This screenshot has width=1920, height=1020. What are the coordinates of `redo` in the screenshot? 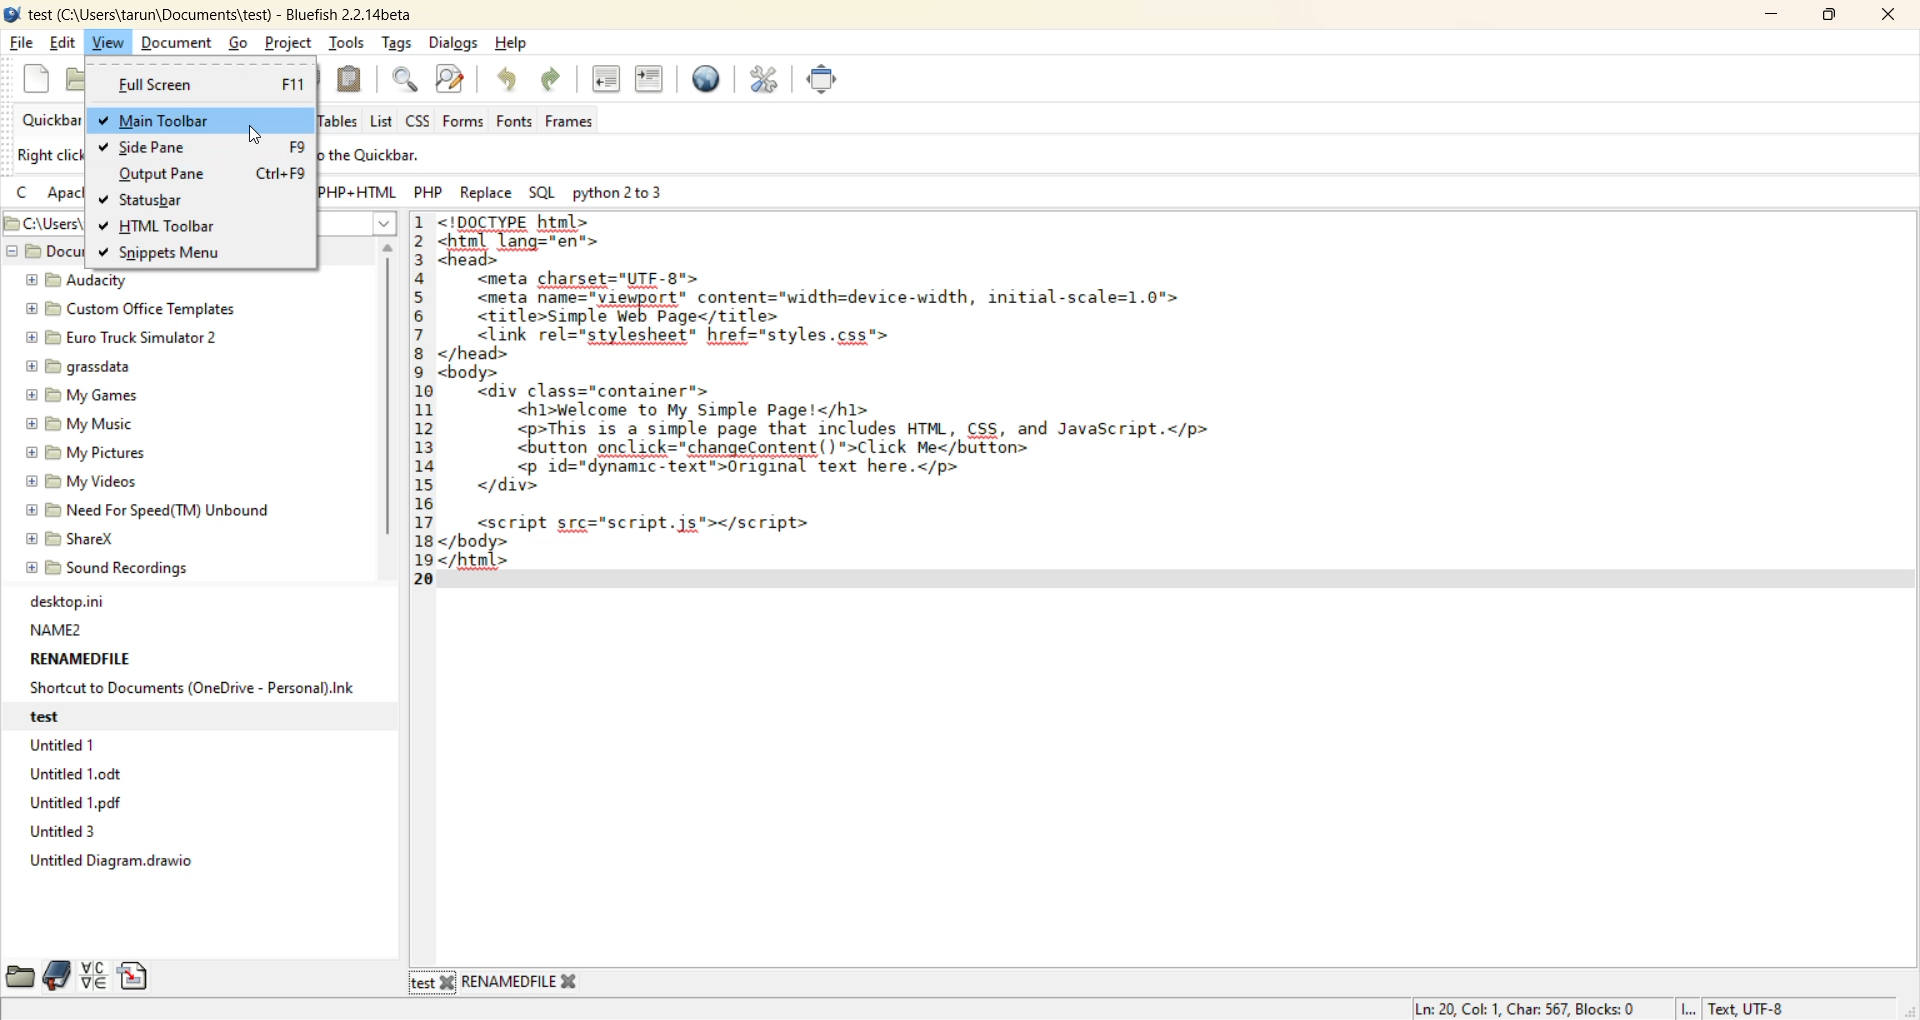 It's located at (557, 81).